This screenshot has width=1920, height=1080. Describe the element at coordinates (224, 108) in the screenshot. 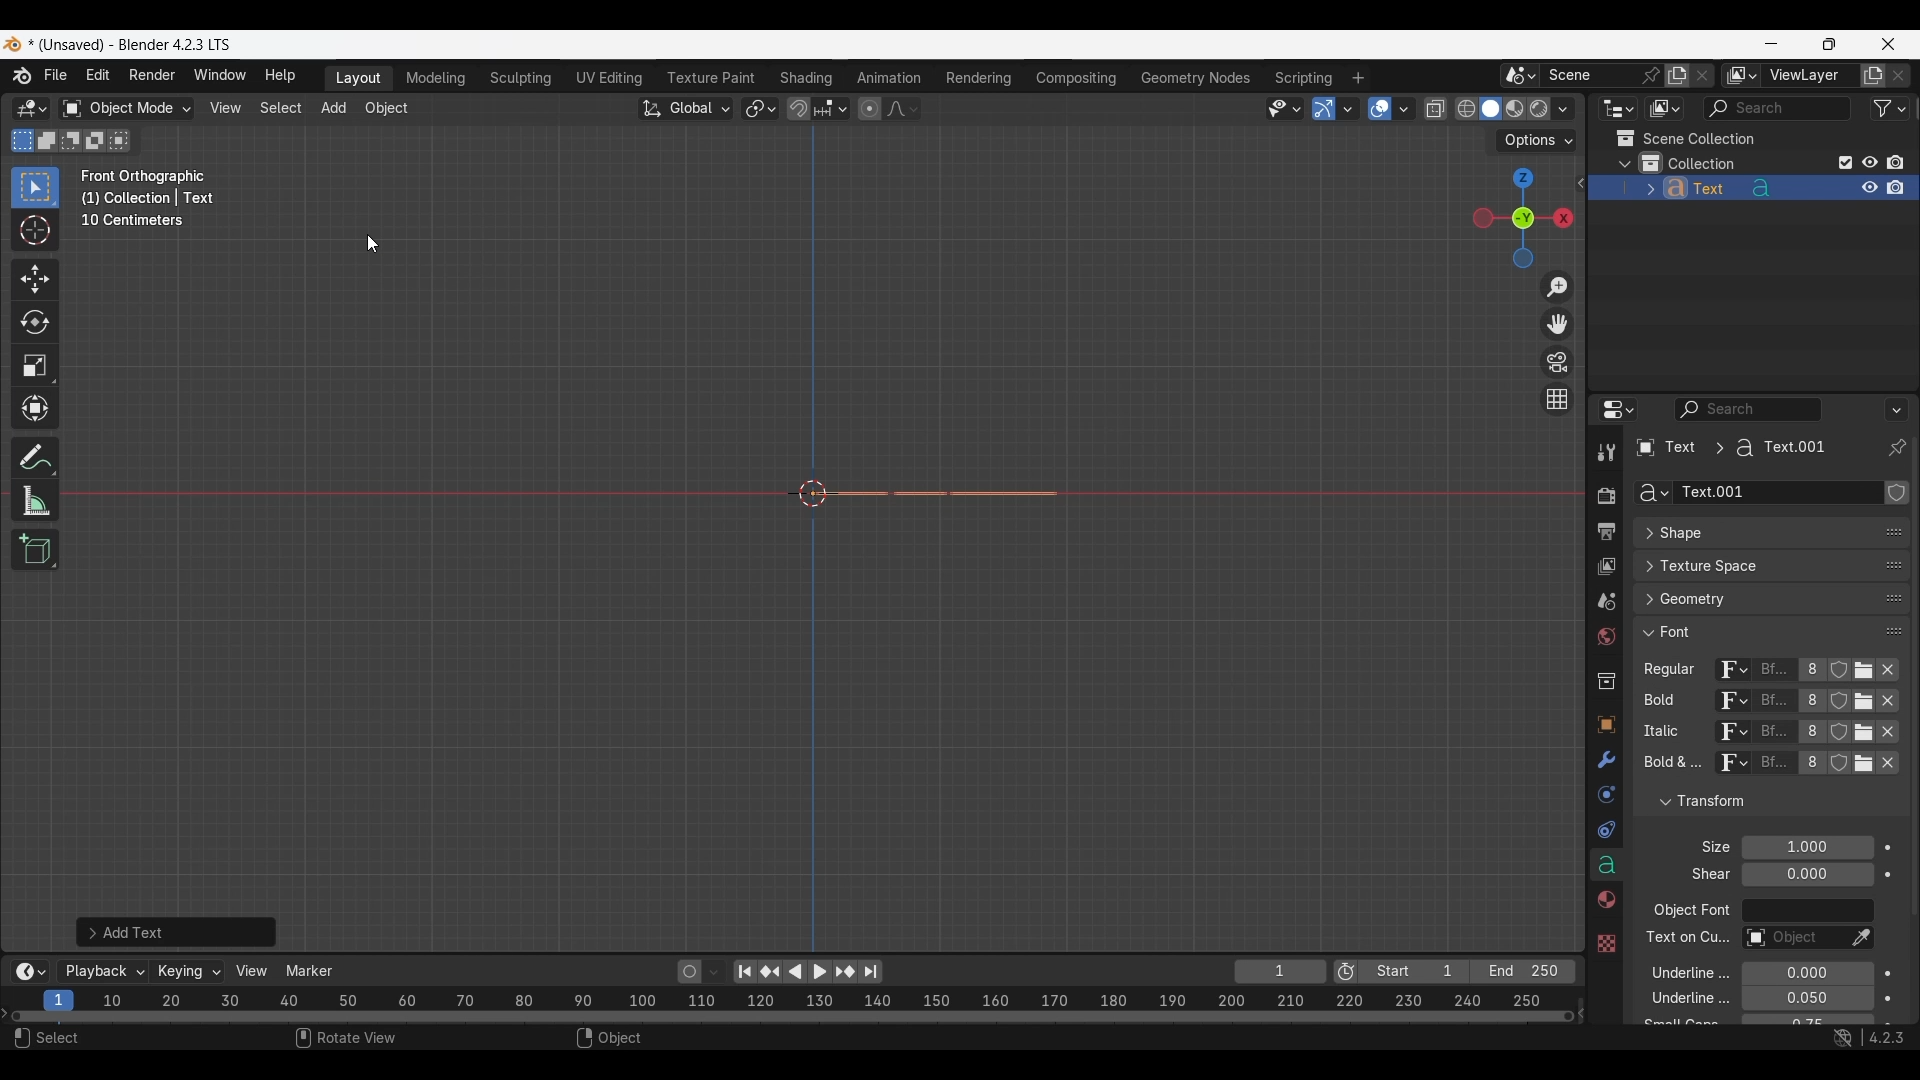

I see `View menu` at that location.